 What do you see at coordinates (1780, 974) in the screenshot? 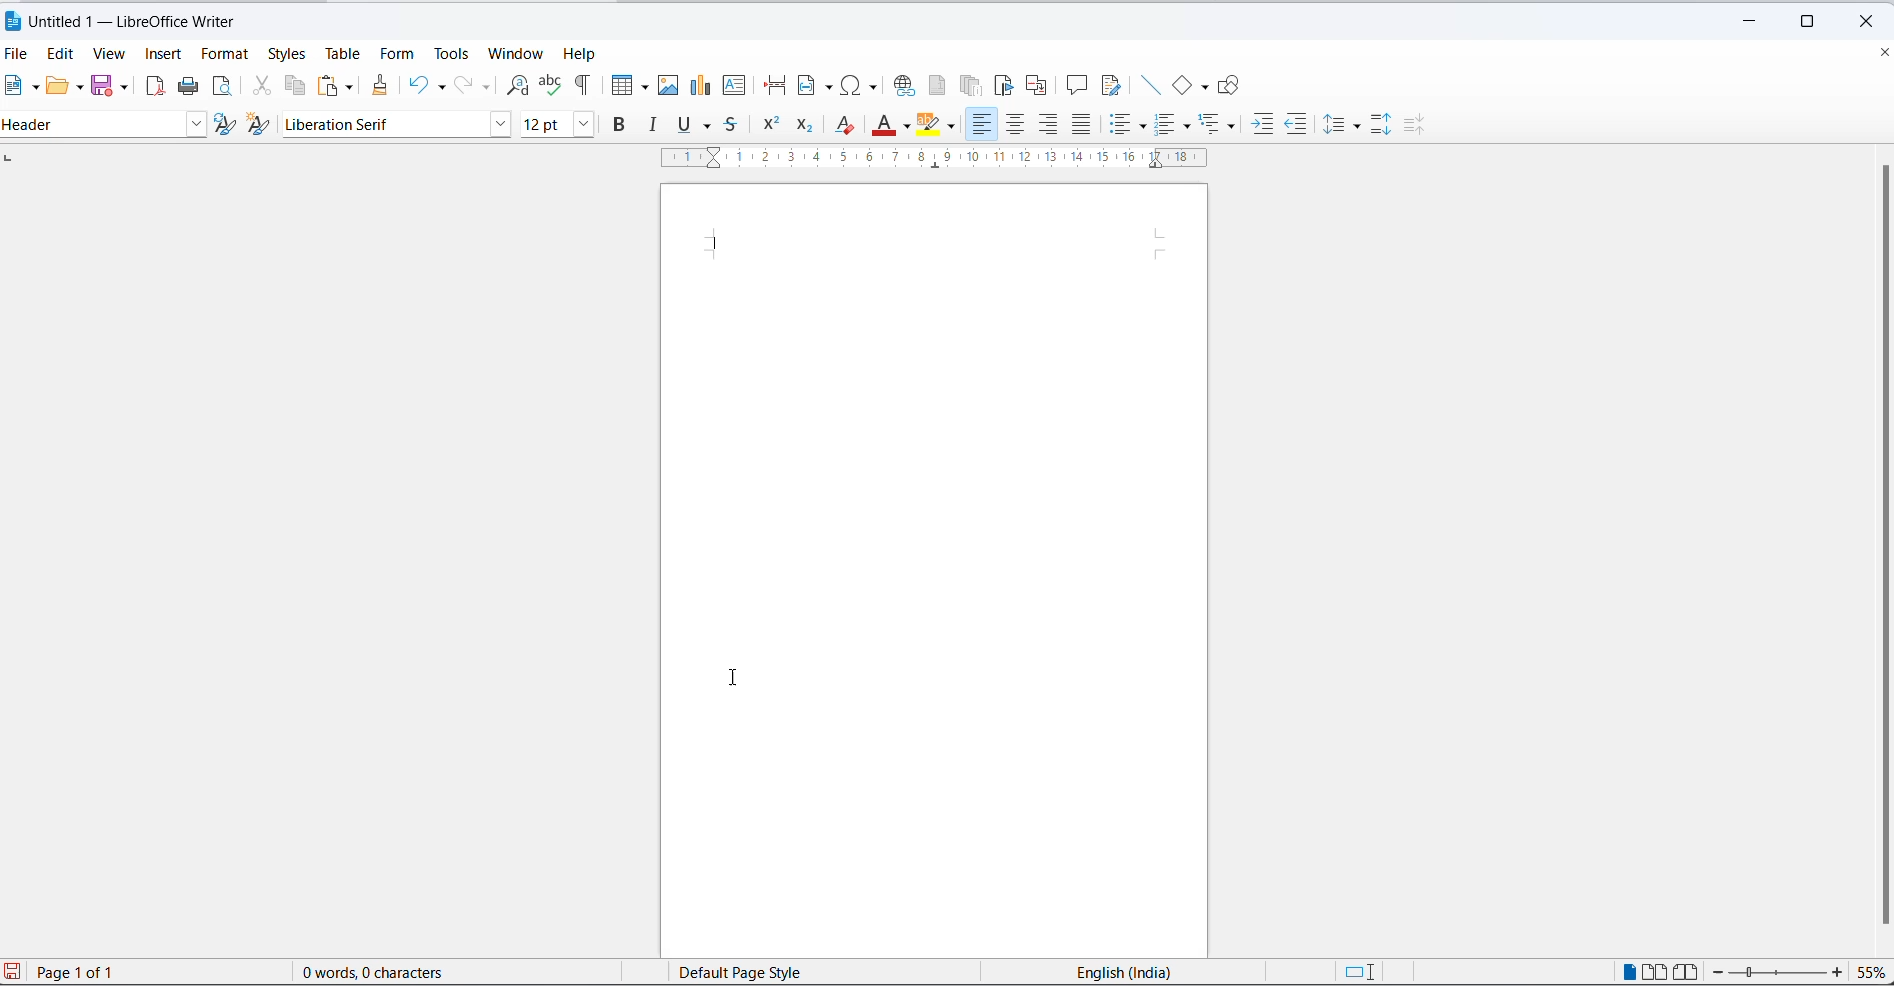
I see `zoom slider` at bounding box center [1780, 974].